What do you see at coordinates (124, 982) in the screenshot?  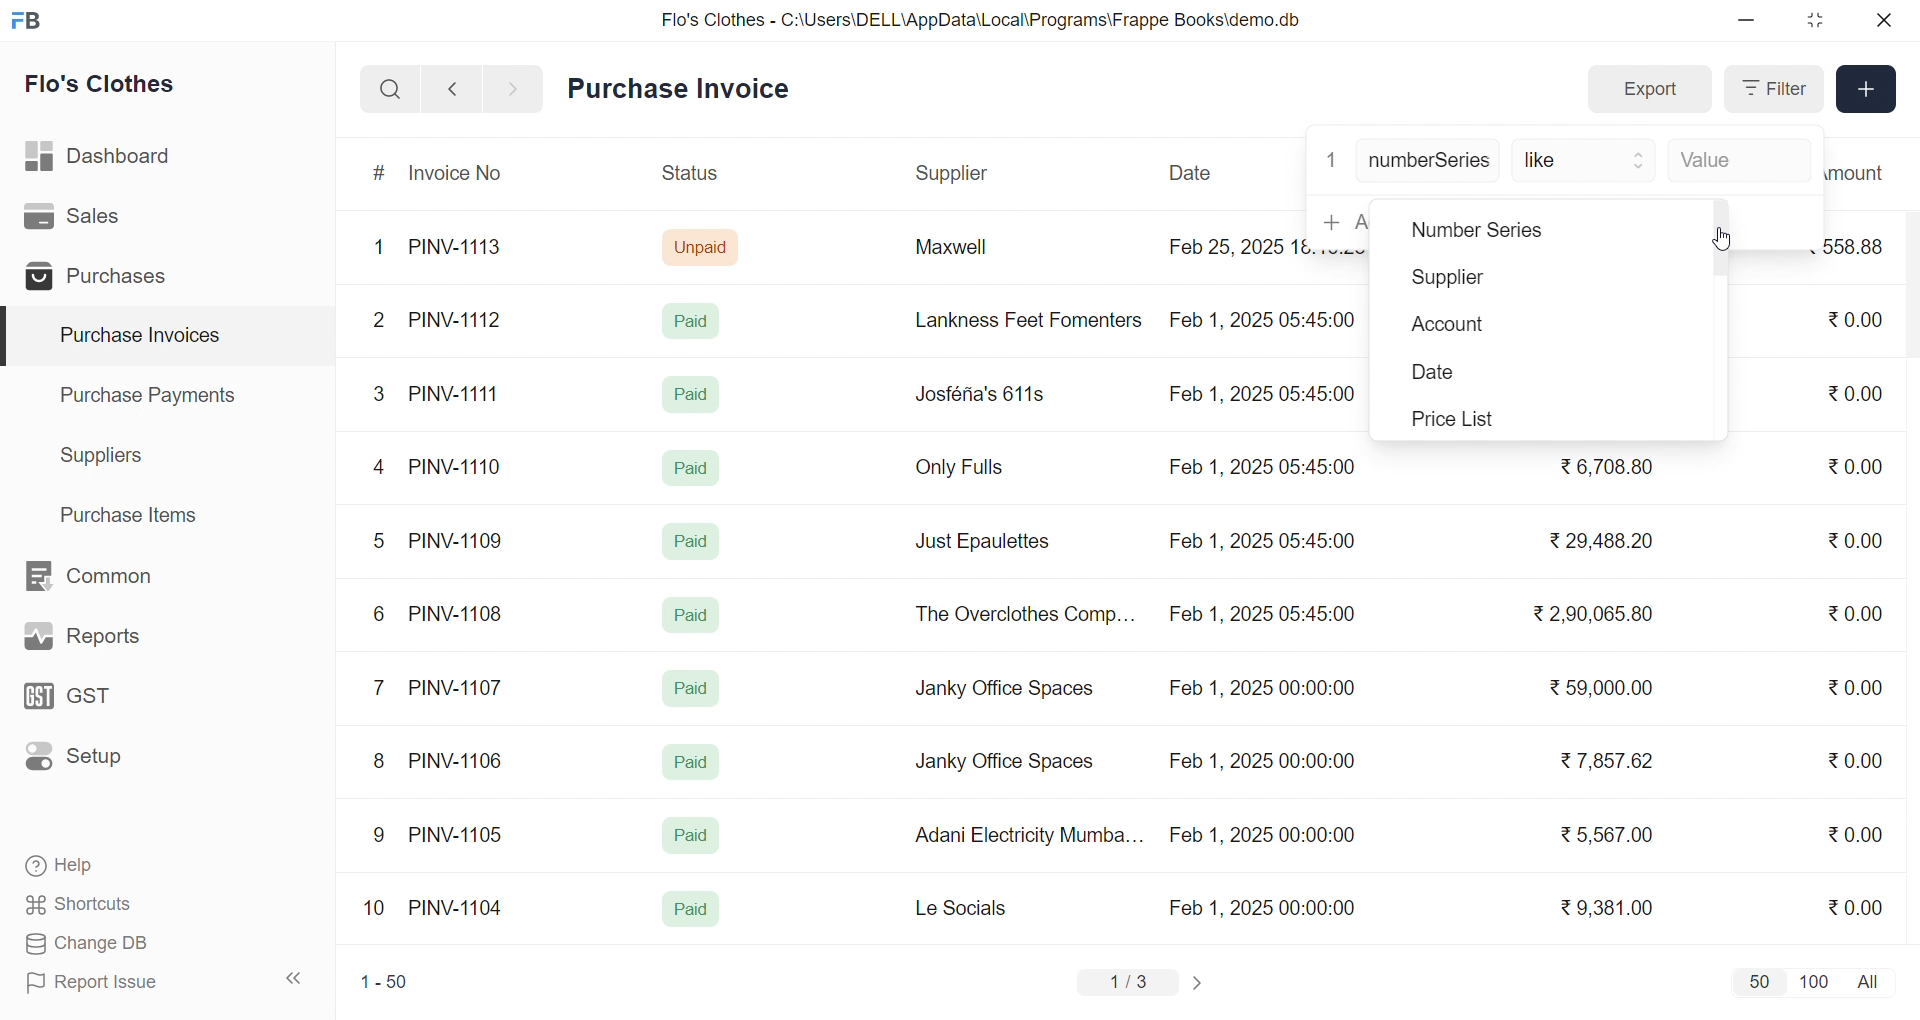 I see `Report Issue` at bounding box center [124, 982].